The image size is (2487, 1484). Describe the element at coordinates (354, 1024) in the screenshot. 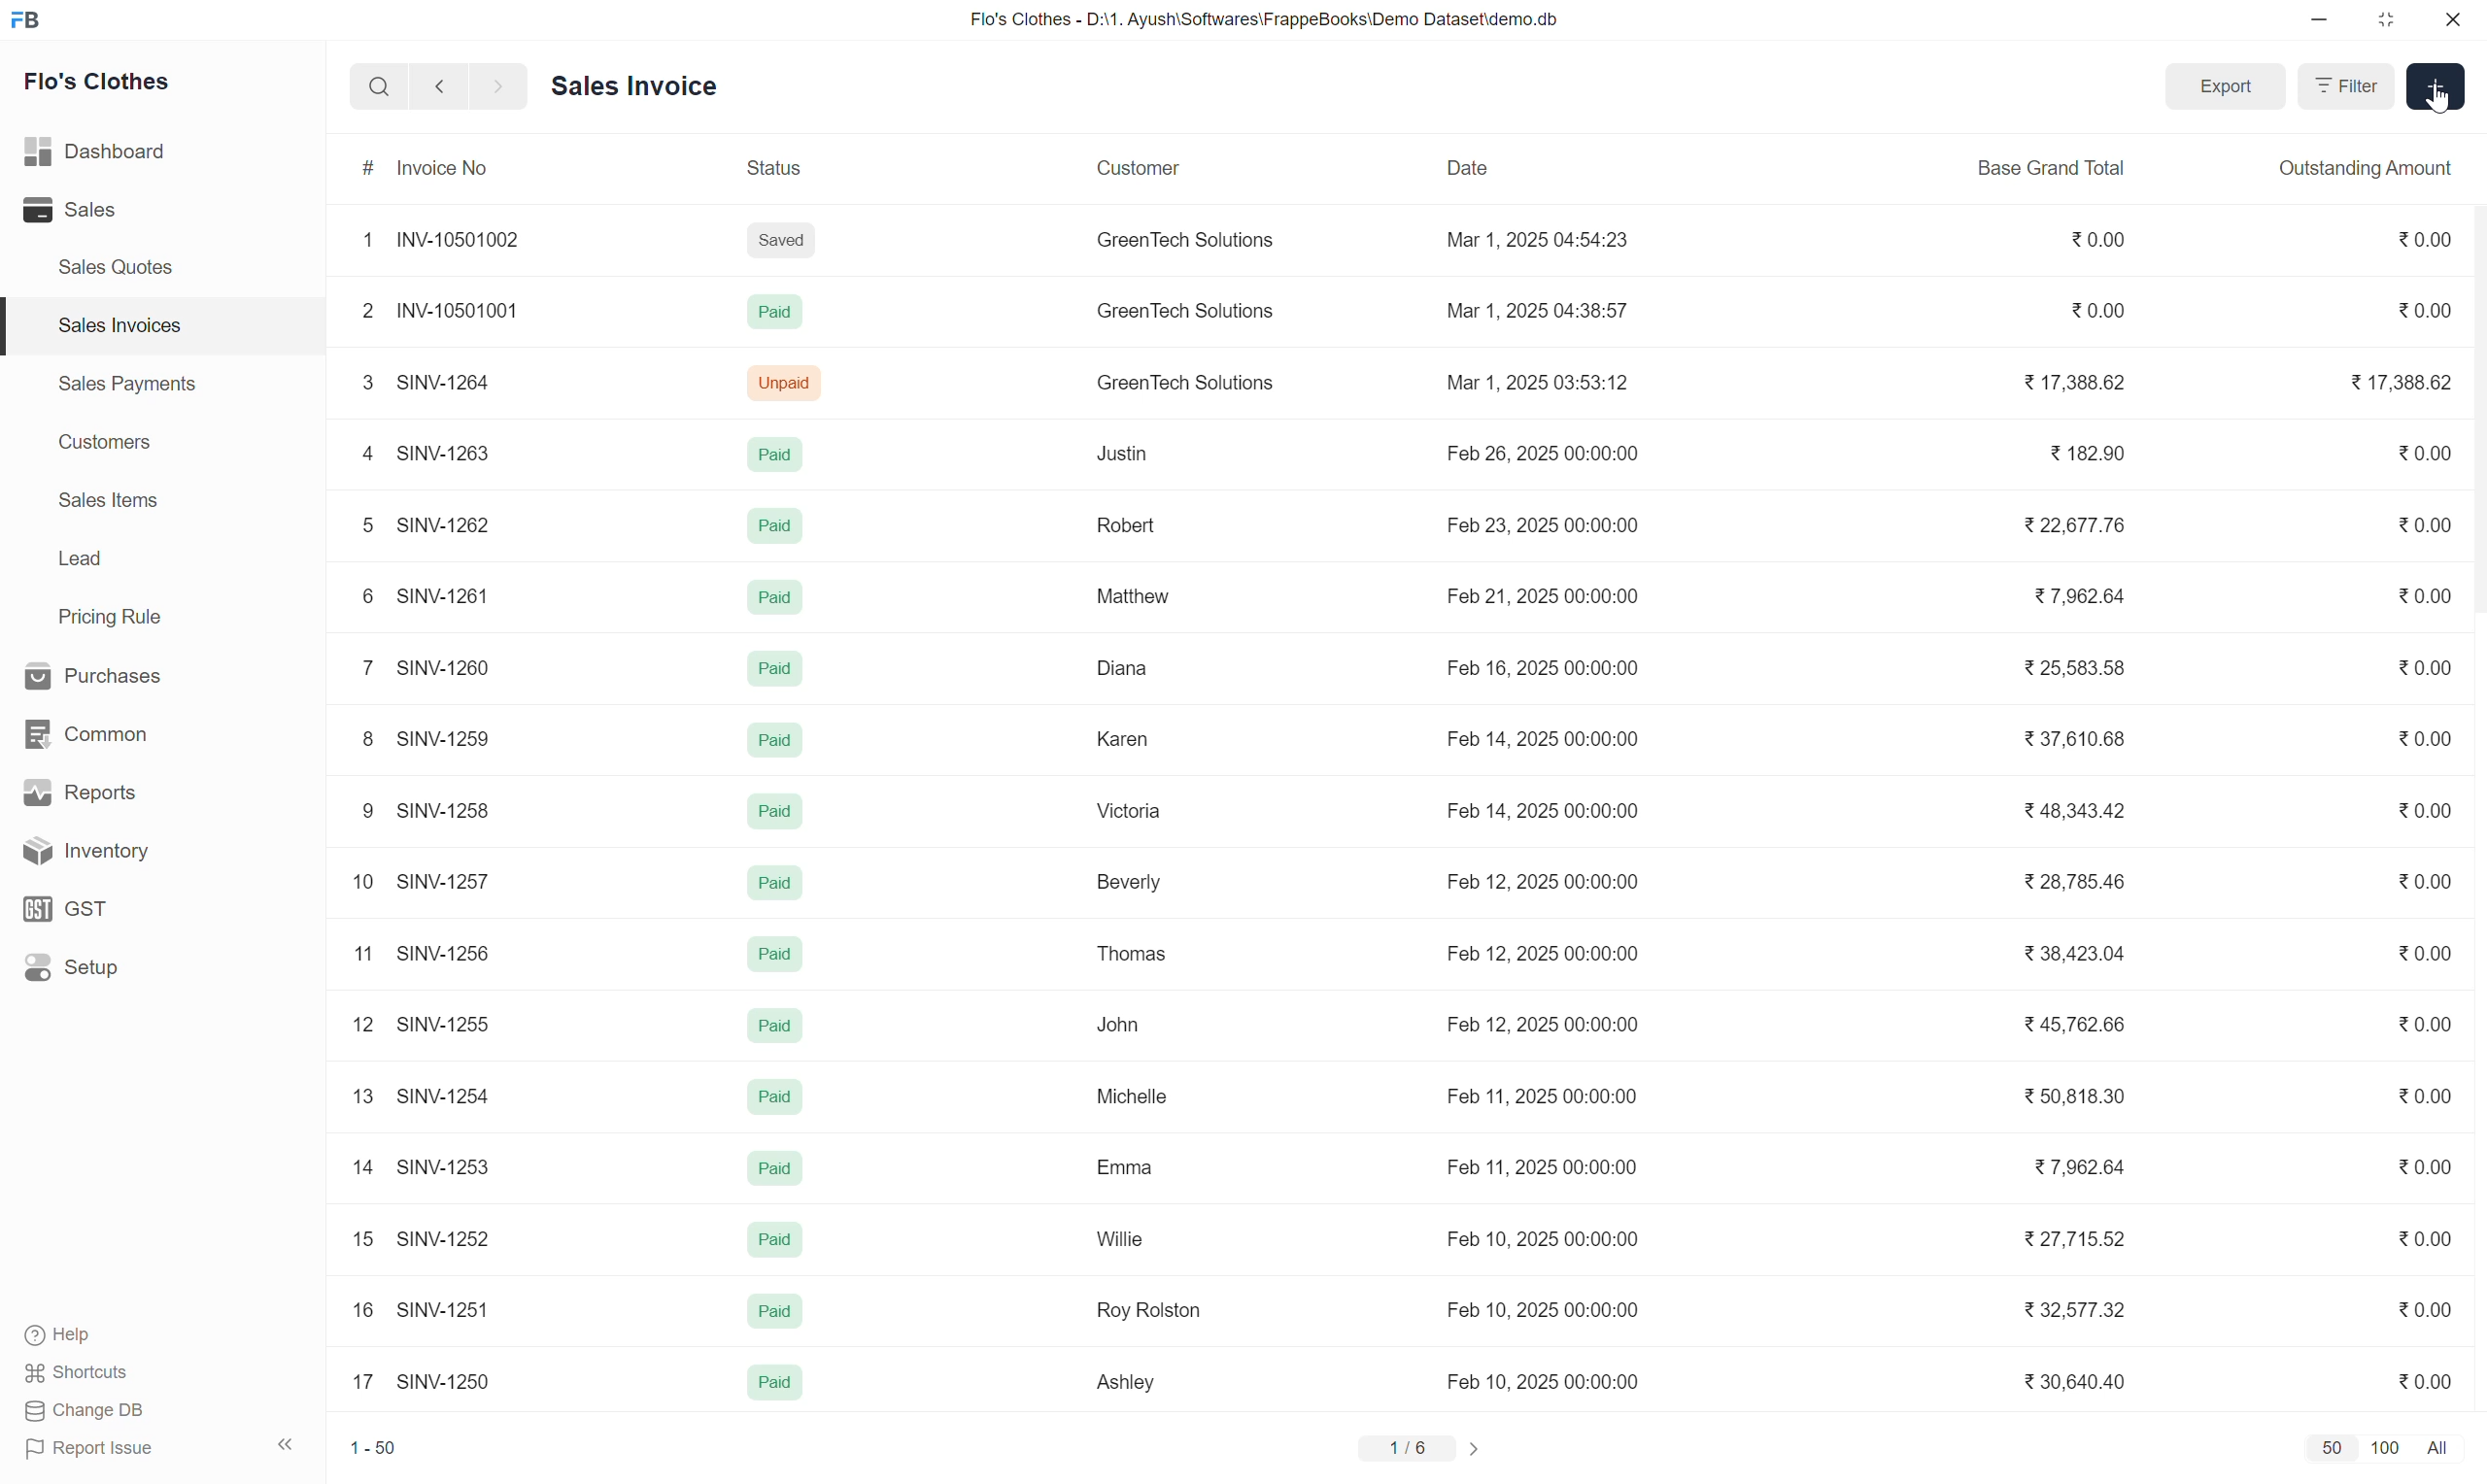

I see `12` at that location.